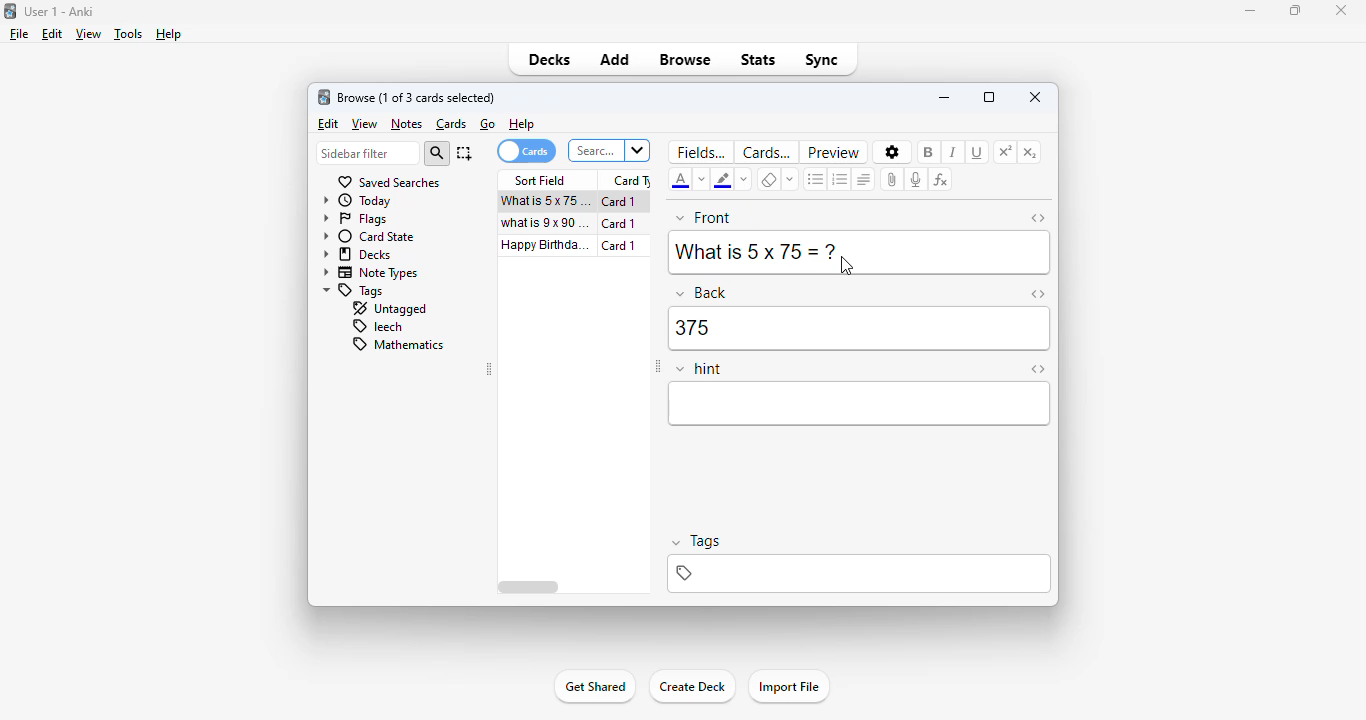 Image resolution: width=1366 pixels, height=720 pixels. What do you see at coordinates (354, 219) in the screenshot?
I see `flags` at bounding box center [354, 219].